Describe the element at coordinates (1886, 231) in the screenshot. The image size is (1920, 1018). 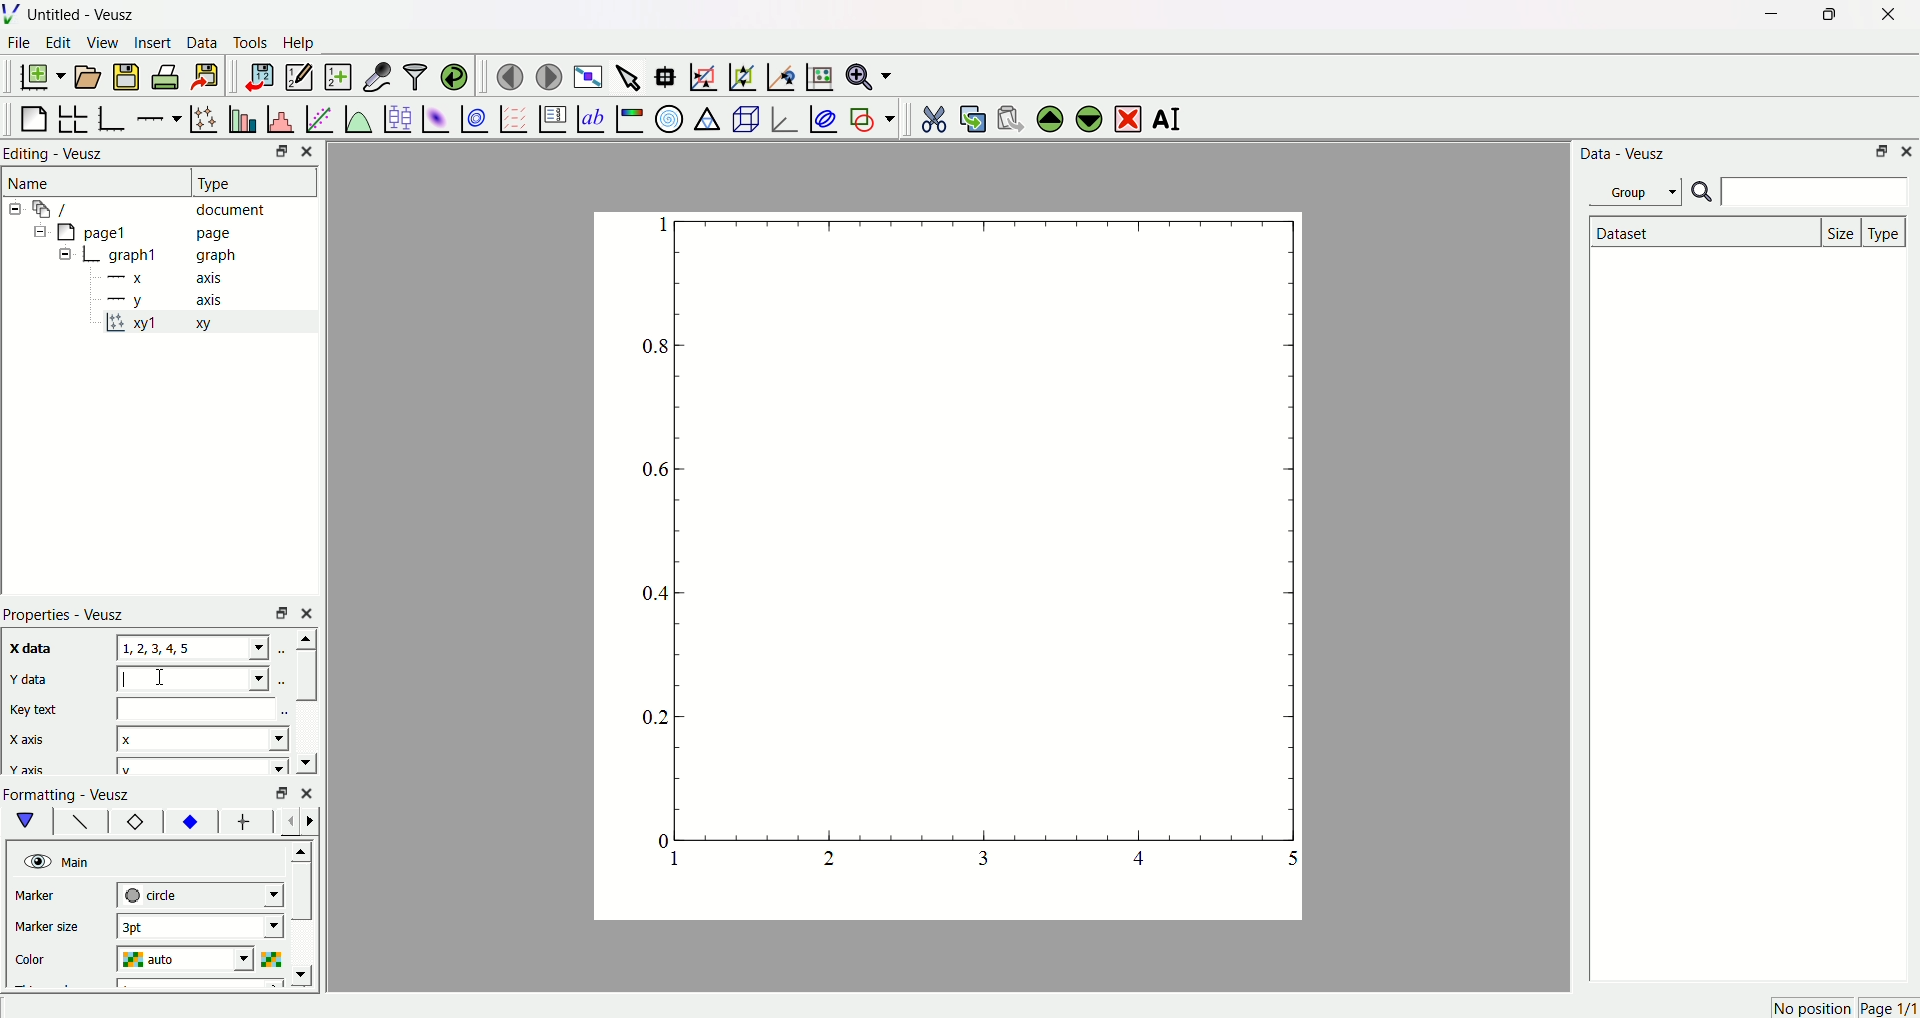
I see `Type` at that location.